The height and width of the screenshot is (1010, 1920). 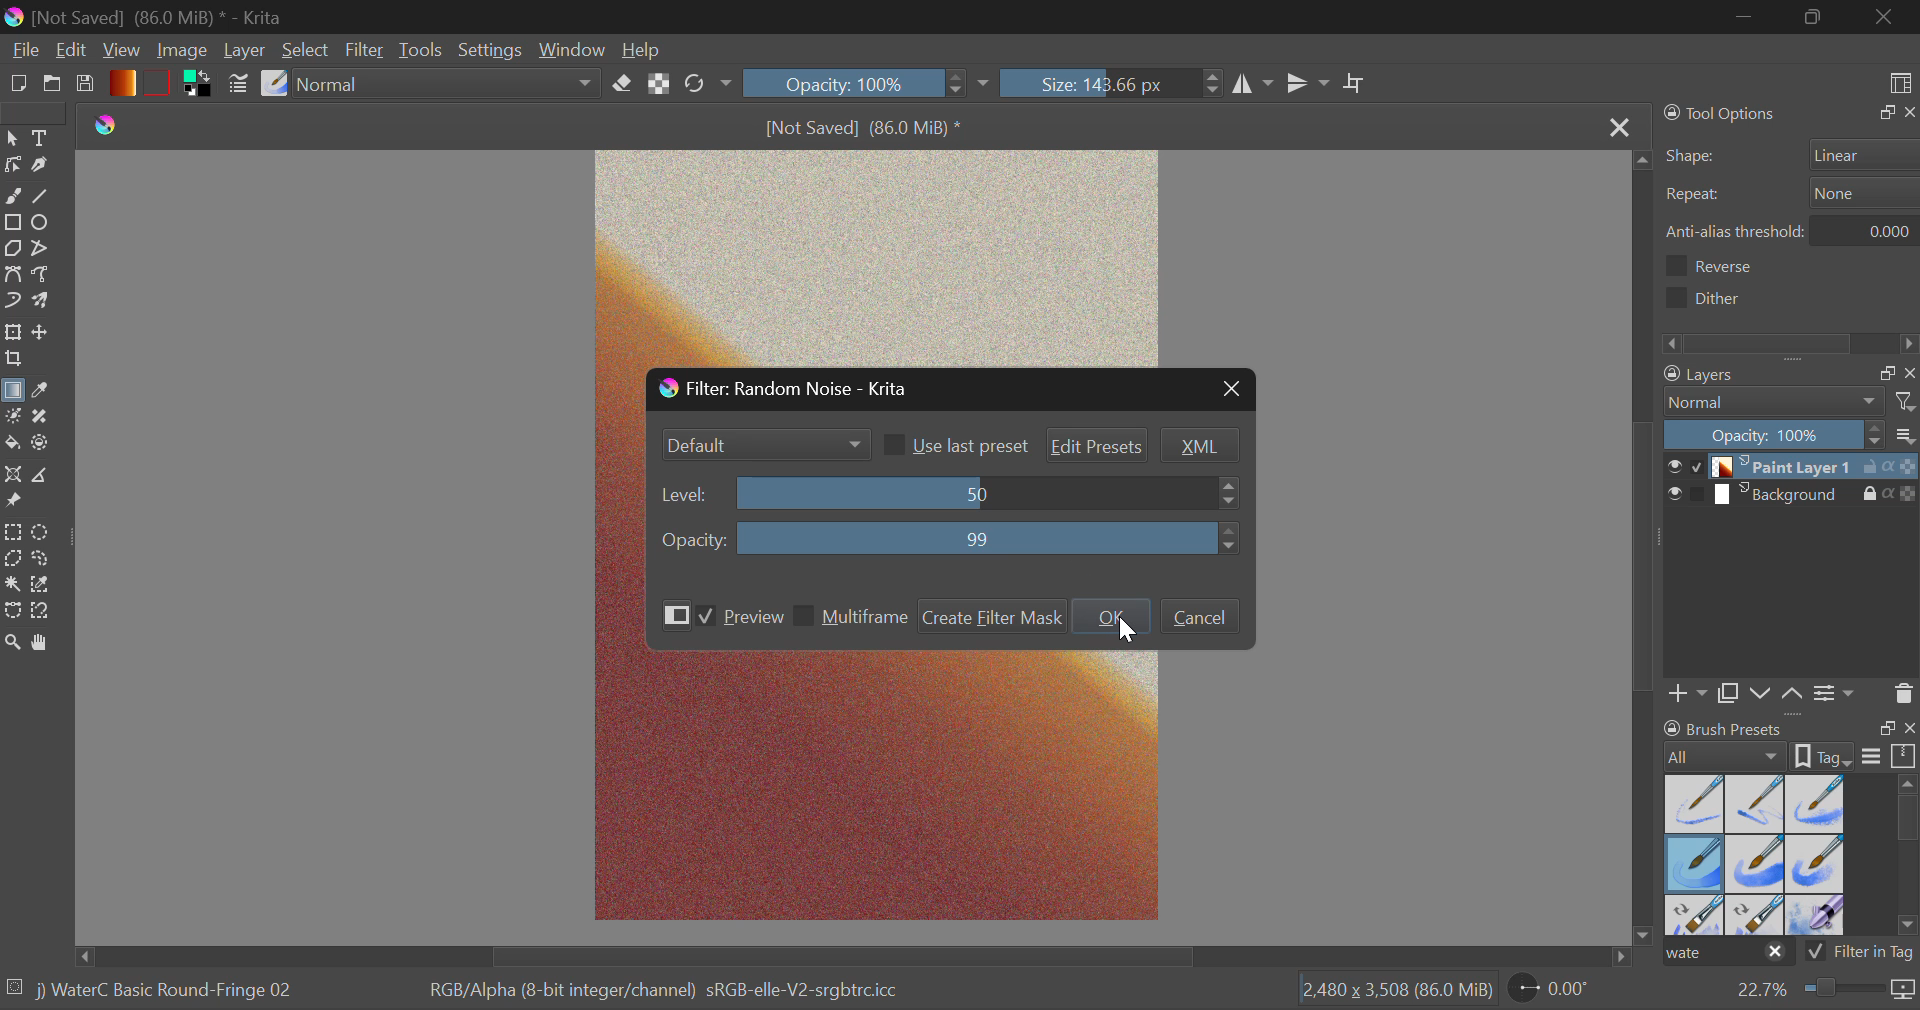 What do you see at coordinates (1747, 17) in the screenshot?
I see `Restore Down` at bounding box center [1747, 17].